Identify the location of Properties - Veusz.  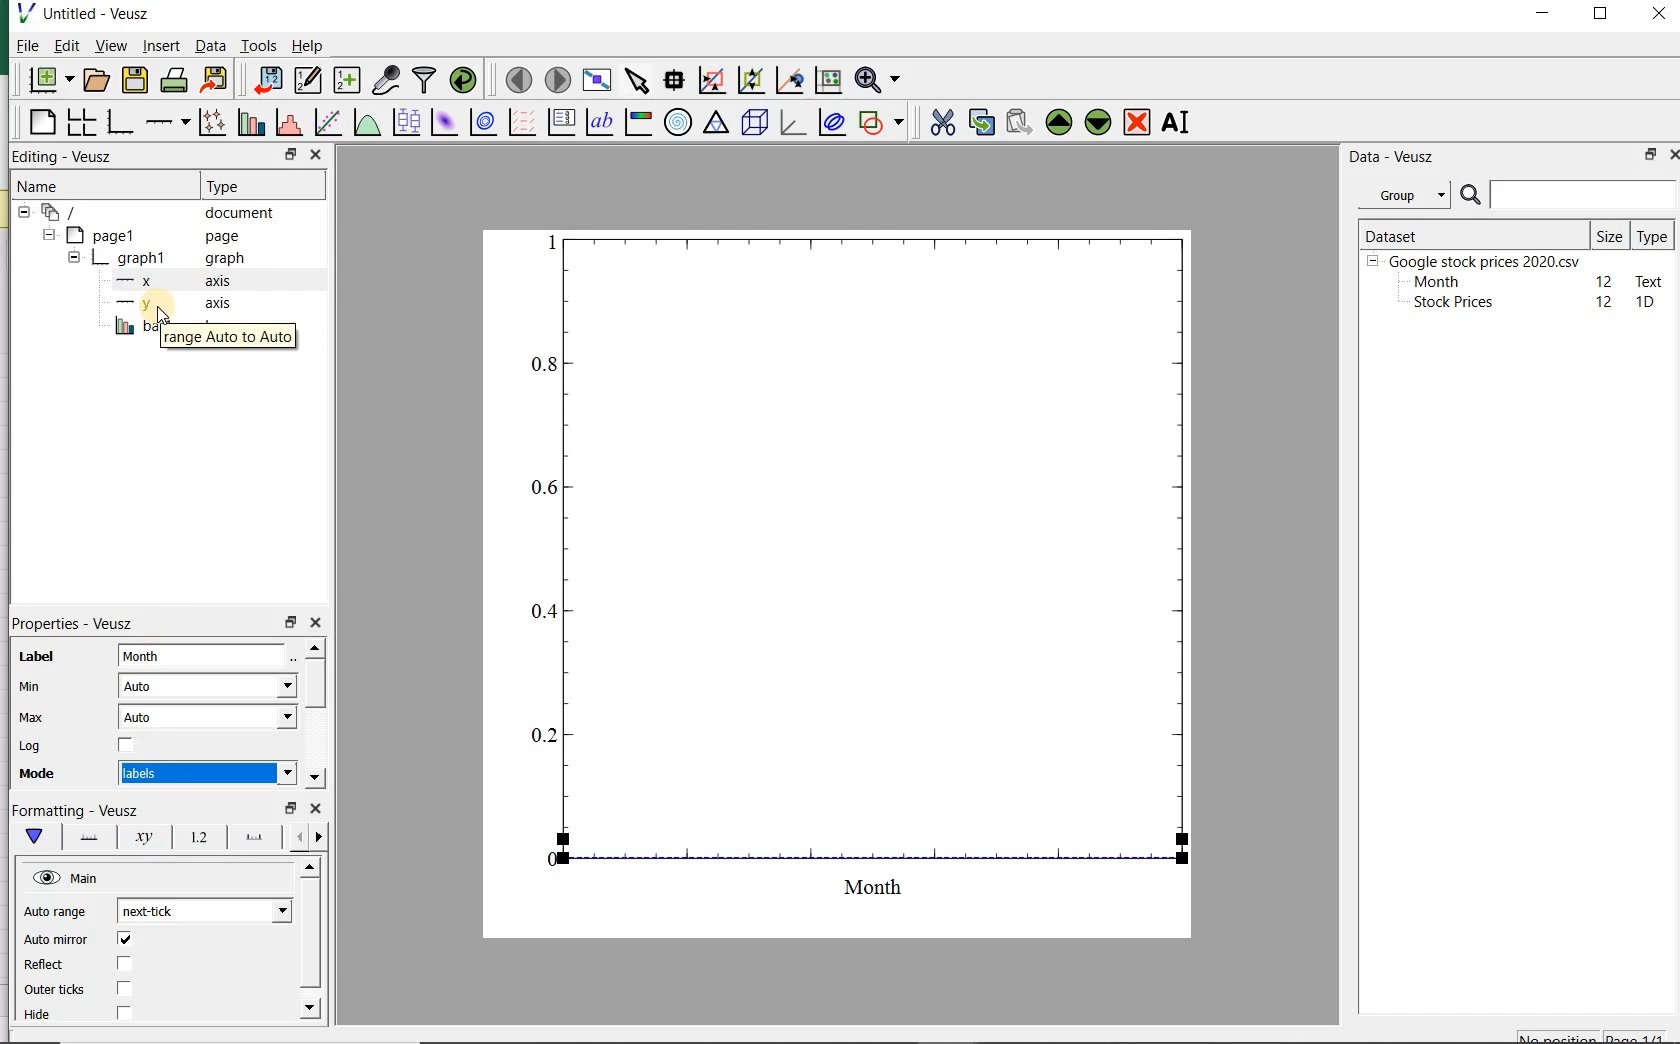
(79, 625).